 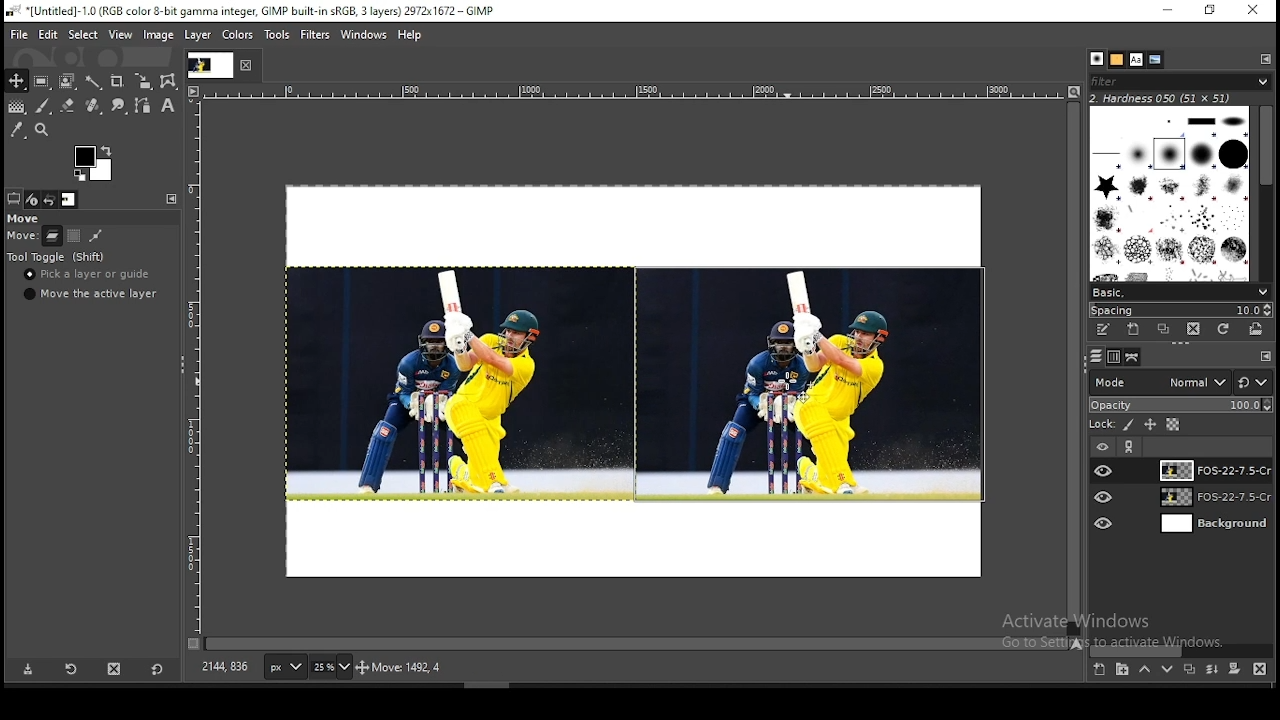 I want to click on move channels, so click(x=73, y=236).